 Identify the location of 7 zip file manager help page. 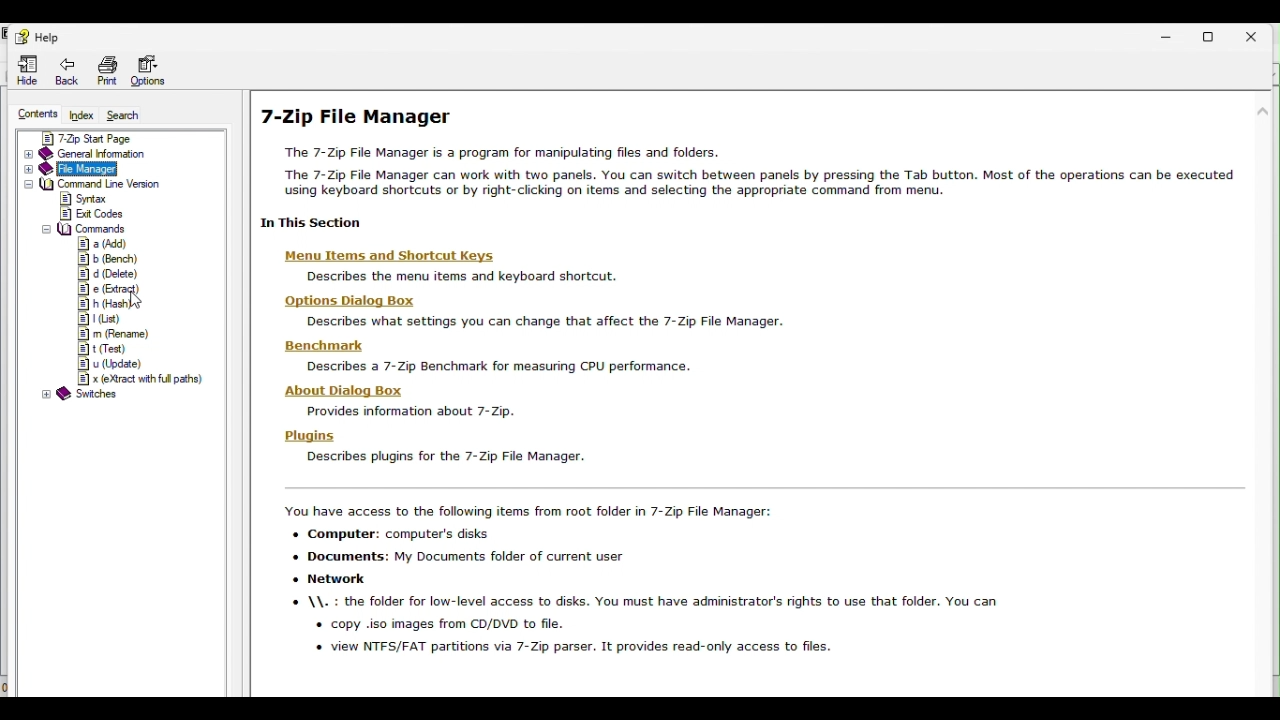
(767, 168).